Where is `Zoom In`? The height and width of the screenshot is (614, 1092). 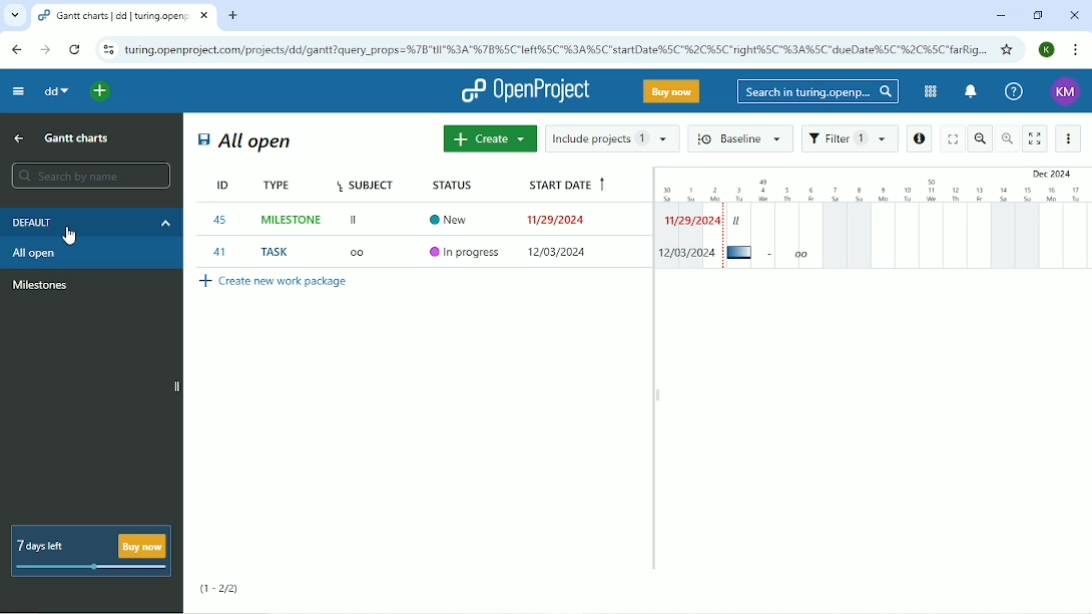 Zoom In is located at coordinates (1008, 138).